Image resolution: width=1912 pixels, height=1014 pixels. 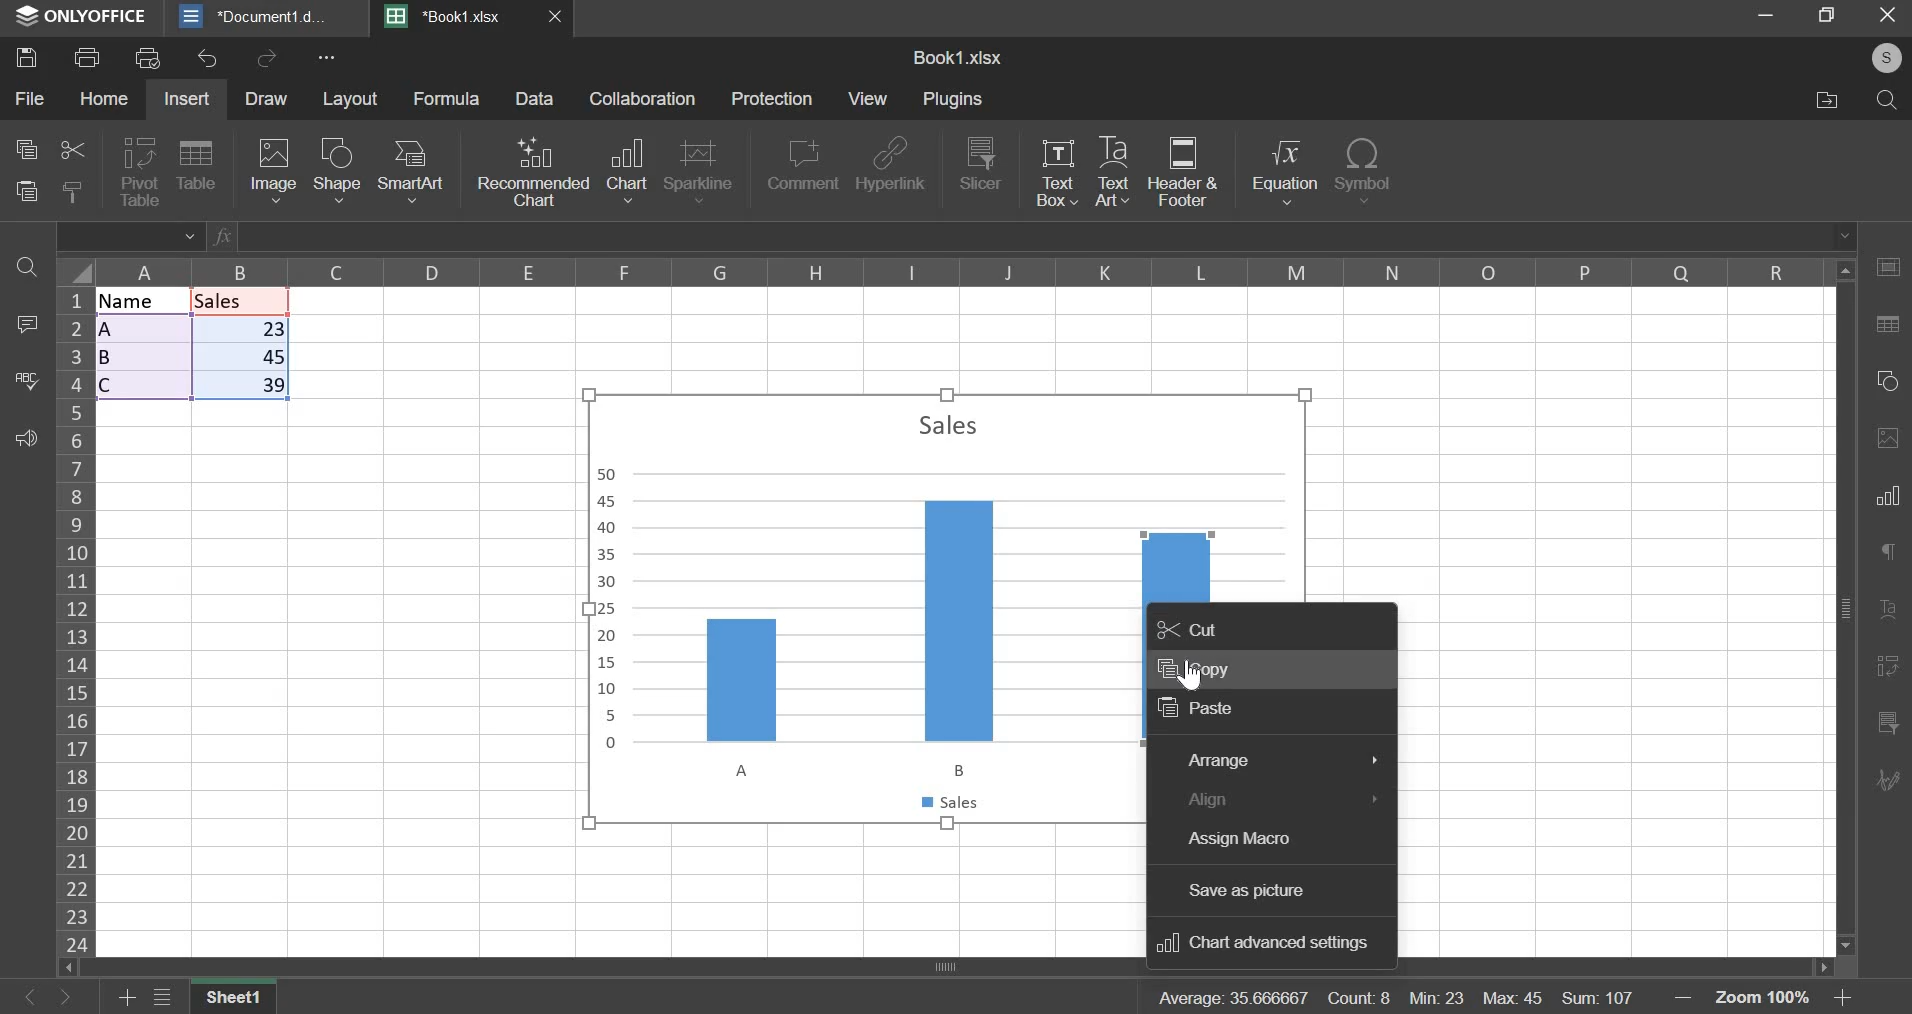 What do you see at coordinates (76, 20) in the screenshot?
I see `ONLYOFFICE` at bounding box center [76, 20].